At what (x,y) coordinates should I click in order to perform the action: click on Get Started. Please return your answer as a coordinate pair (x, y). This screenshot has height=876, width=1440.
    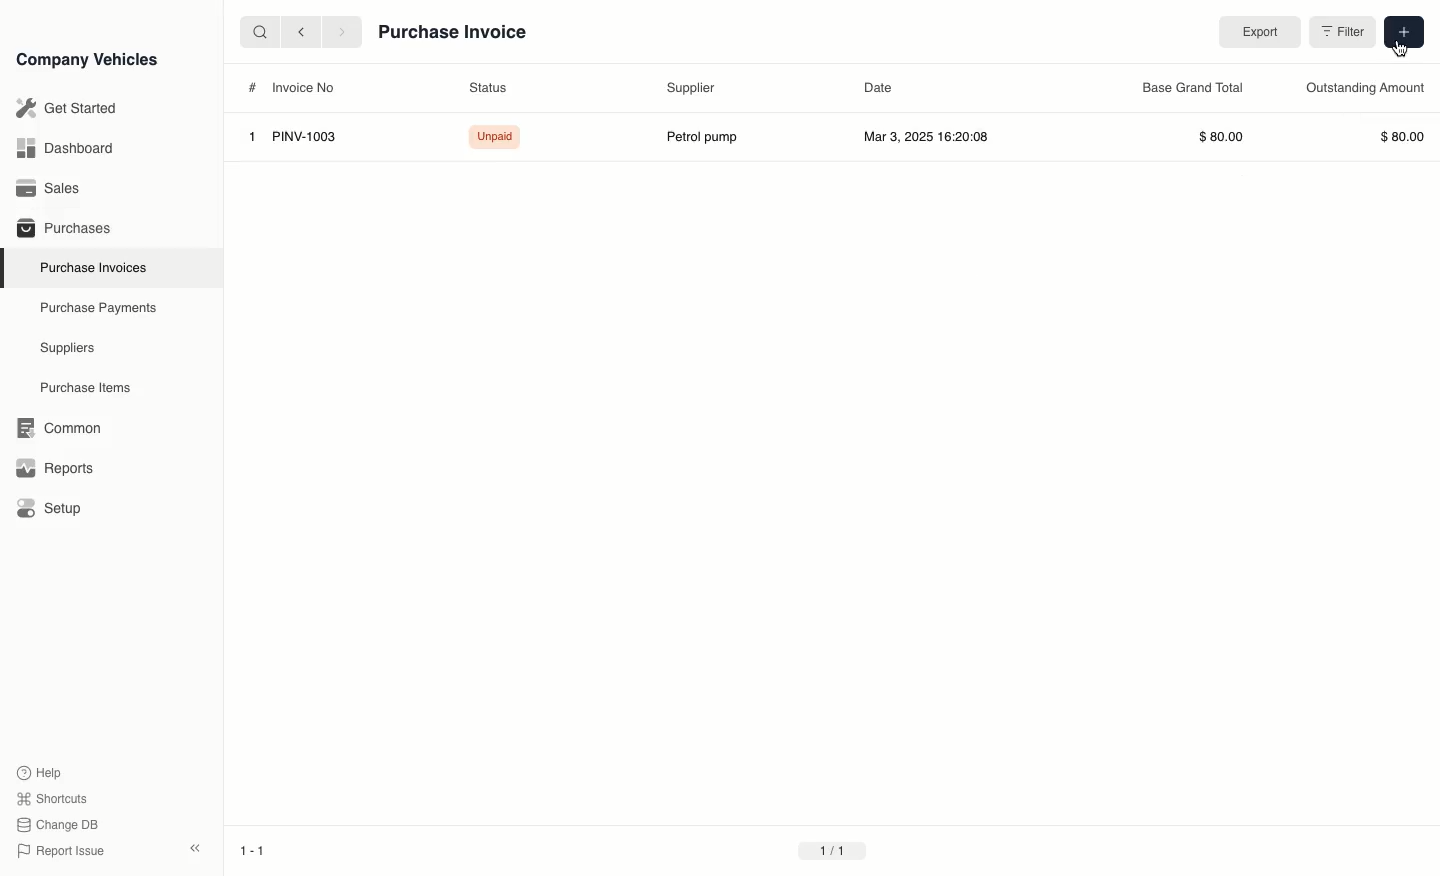
    Looking at the image, I should click on (63, 108).